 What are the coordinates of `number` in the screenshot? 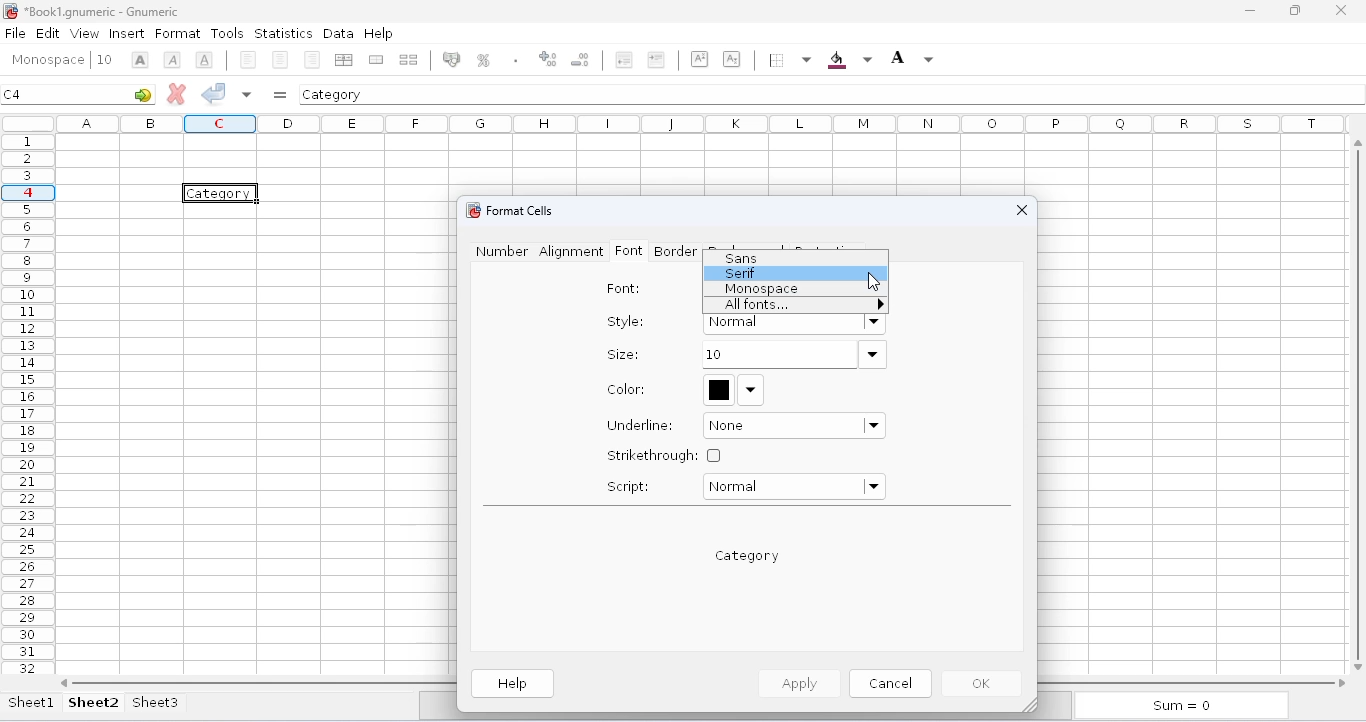 It's located at (502, 251).